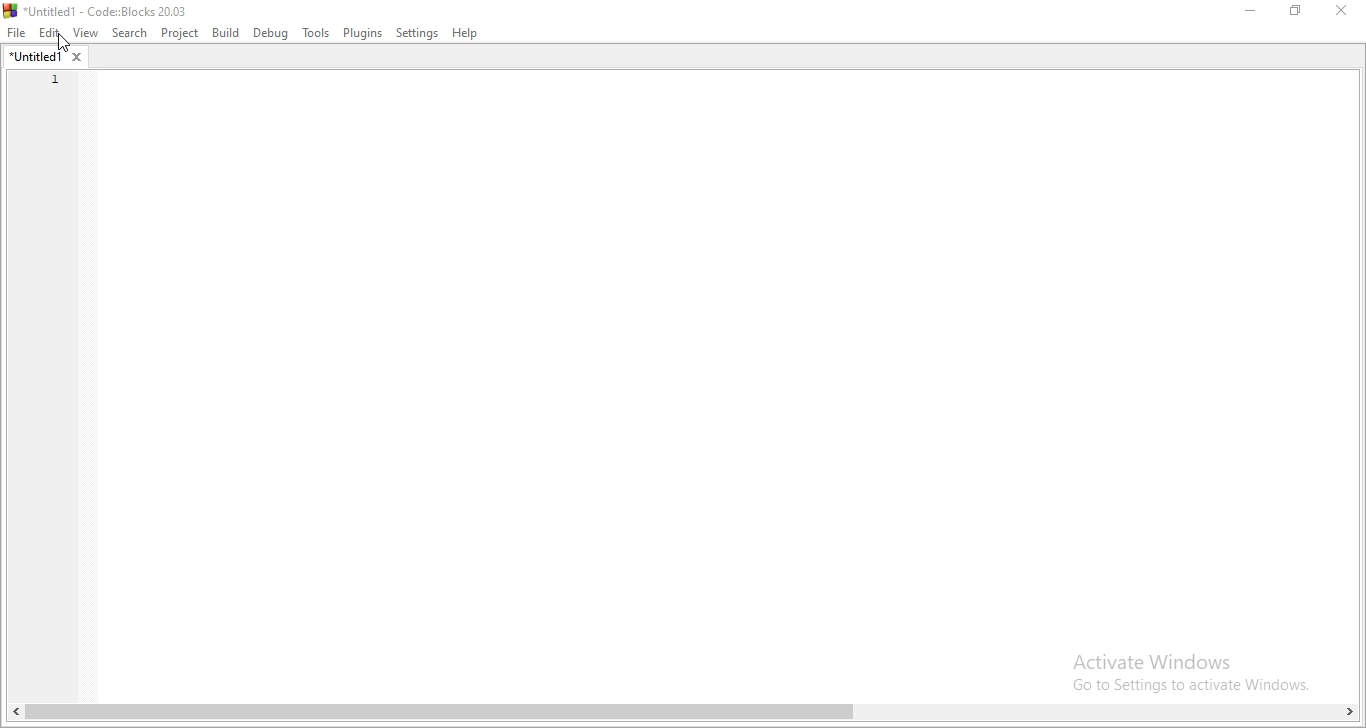 Image resolution: width=1366 pixels, height=728 pixels. Describe the element at coordinates (48, 33) in the screenshot. I see `Edit ` at that location.